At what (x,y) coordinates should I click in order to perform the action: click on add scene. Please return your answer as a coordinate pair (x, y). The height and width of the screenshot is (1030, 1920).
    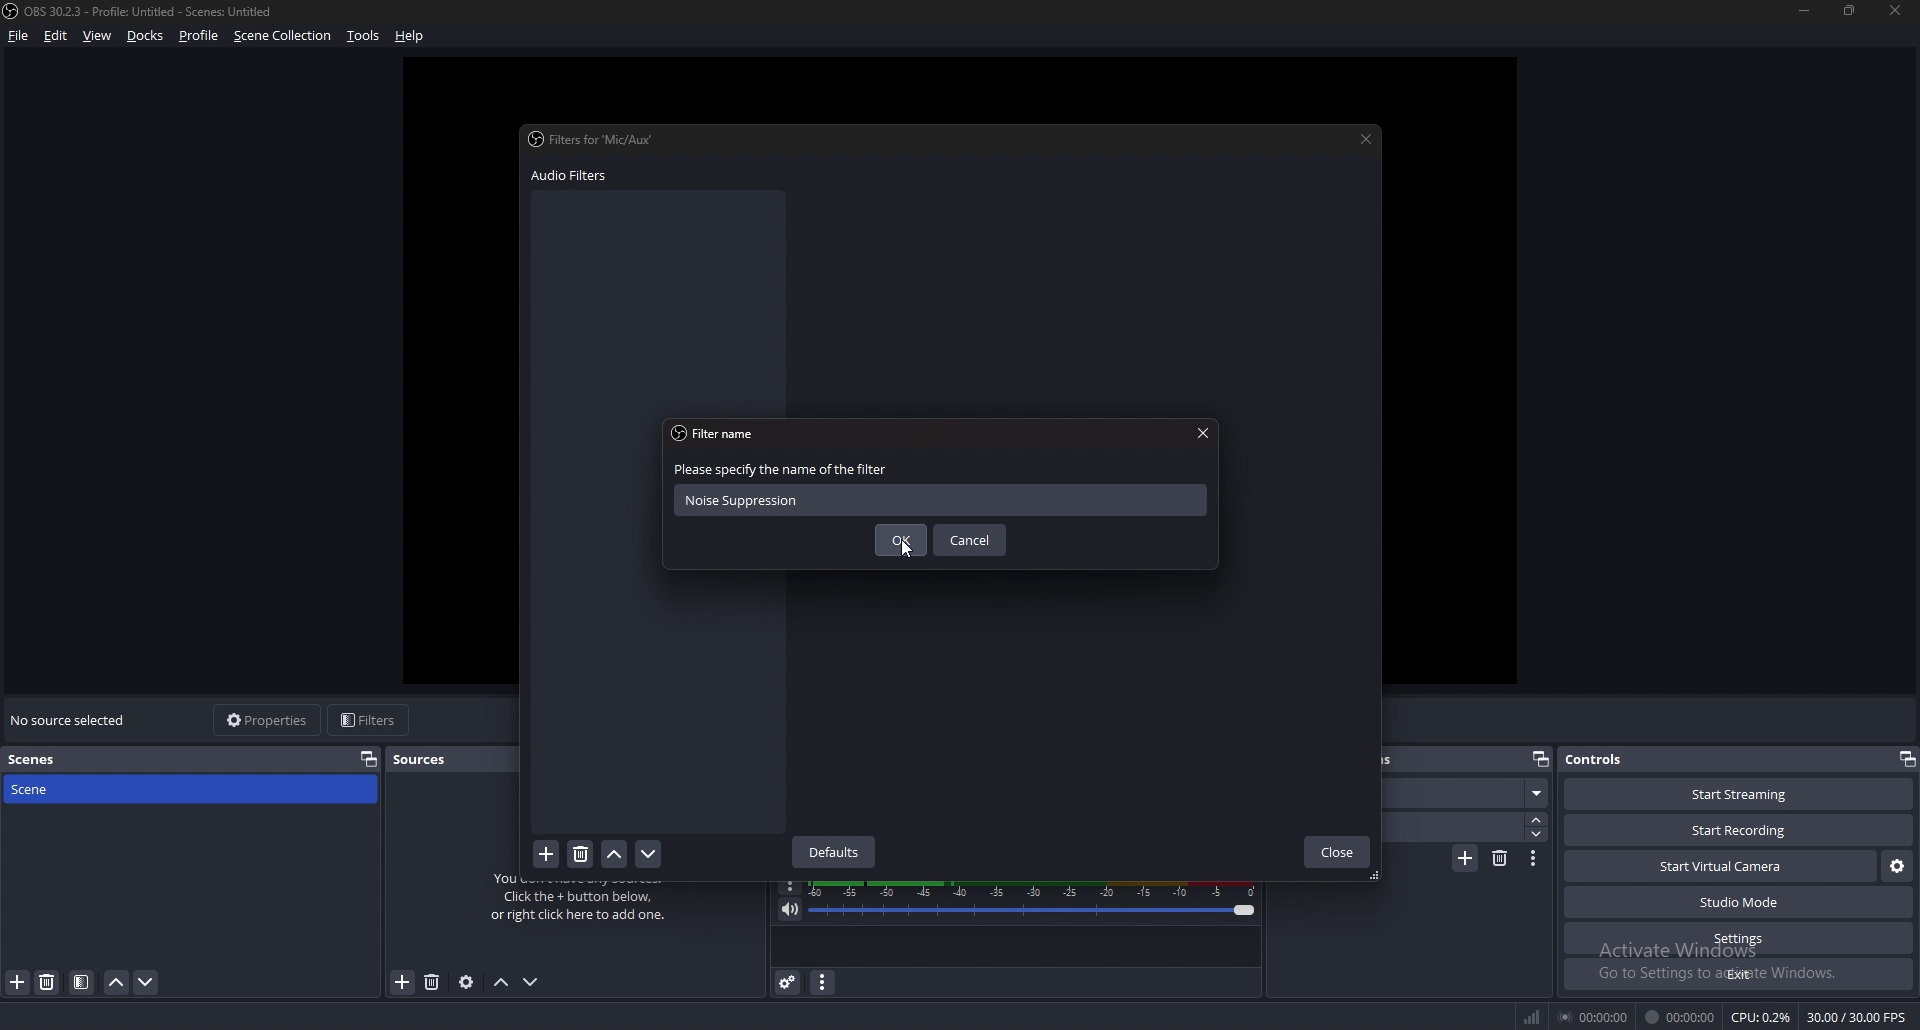
    Looking at the image, I should click on (18, 982).